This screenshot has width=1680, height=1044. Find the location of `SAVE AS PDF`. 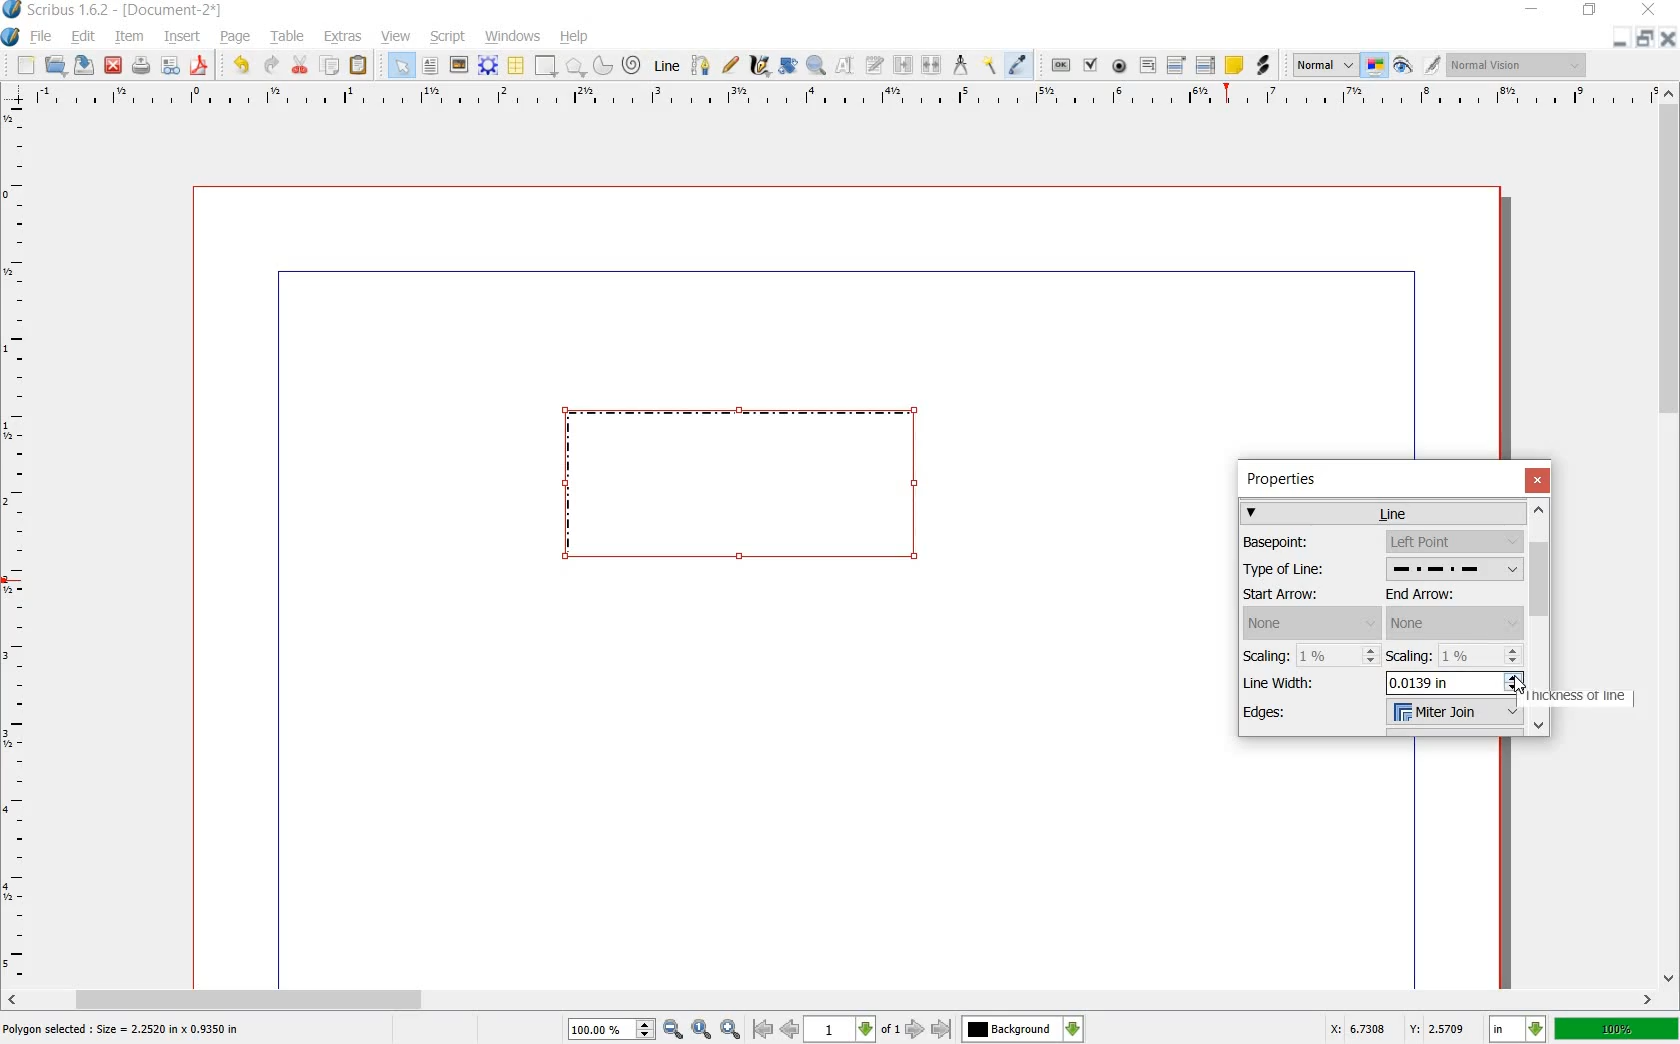

SAVE AS PDF is located at coordinates (202, 66).